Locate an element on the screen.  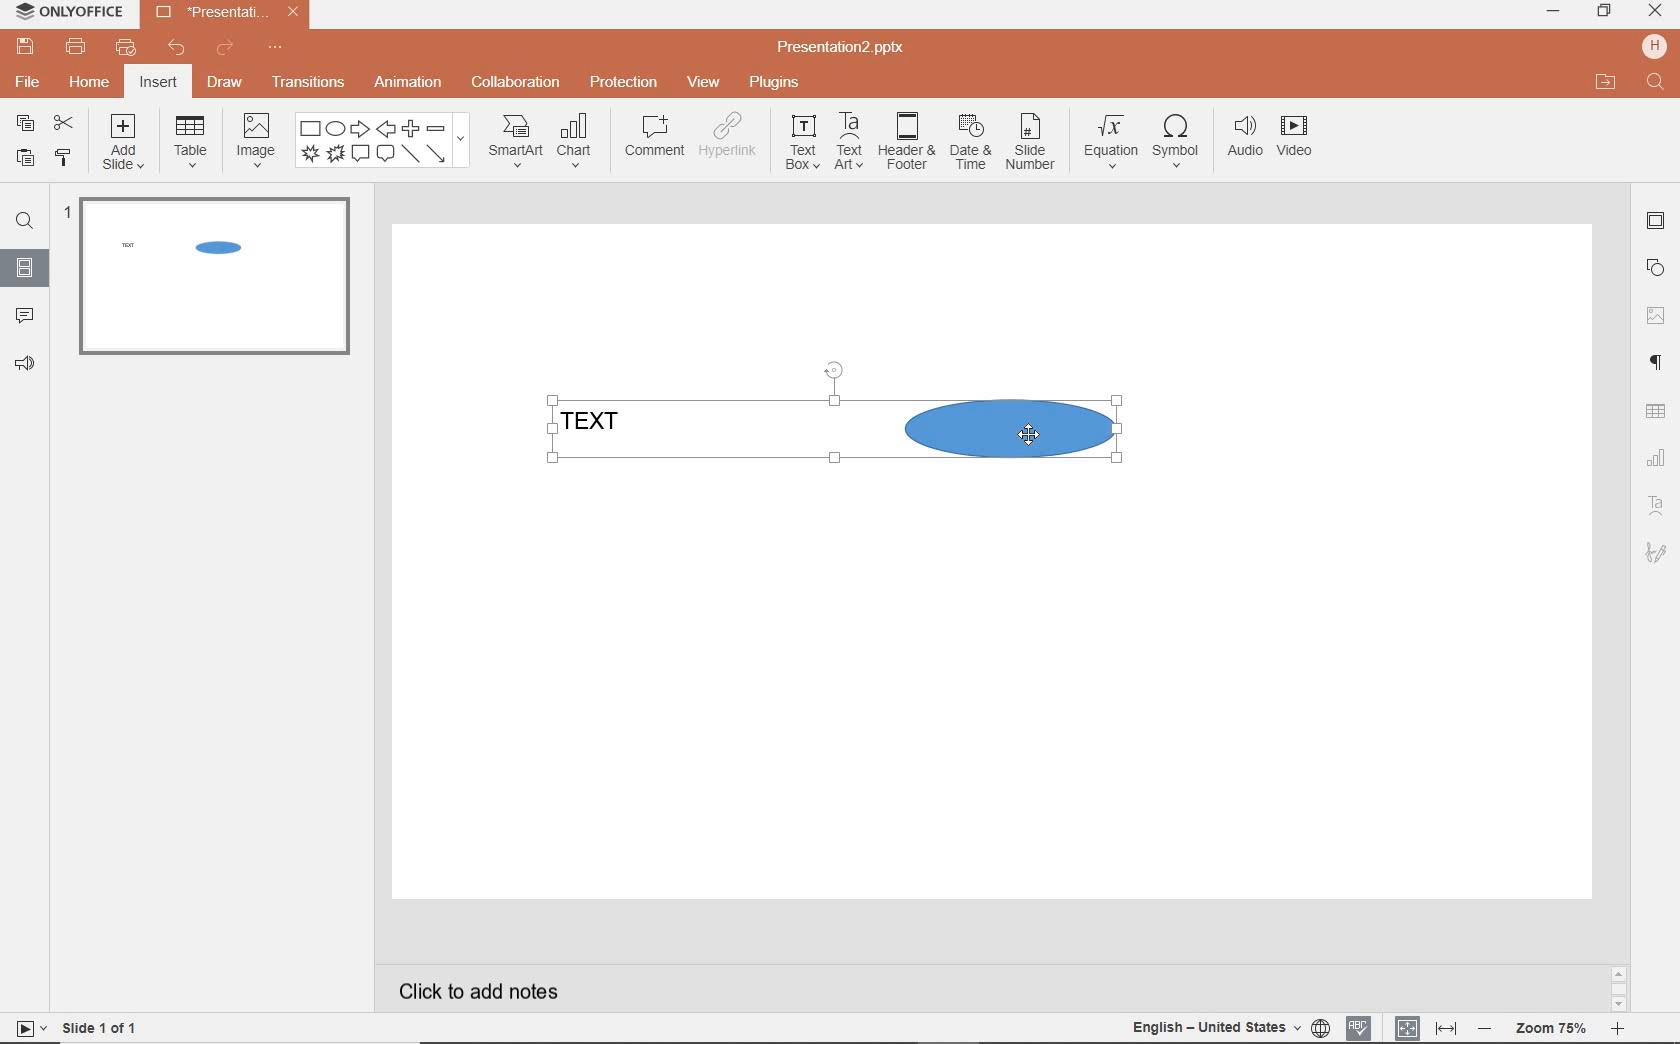
SPELL CHECKING is located at coordinates (1361, 1027).